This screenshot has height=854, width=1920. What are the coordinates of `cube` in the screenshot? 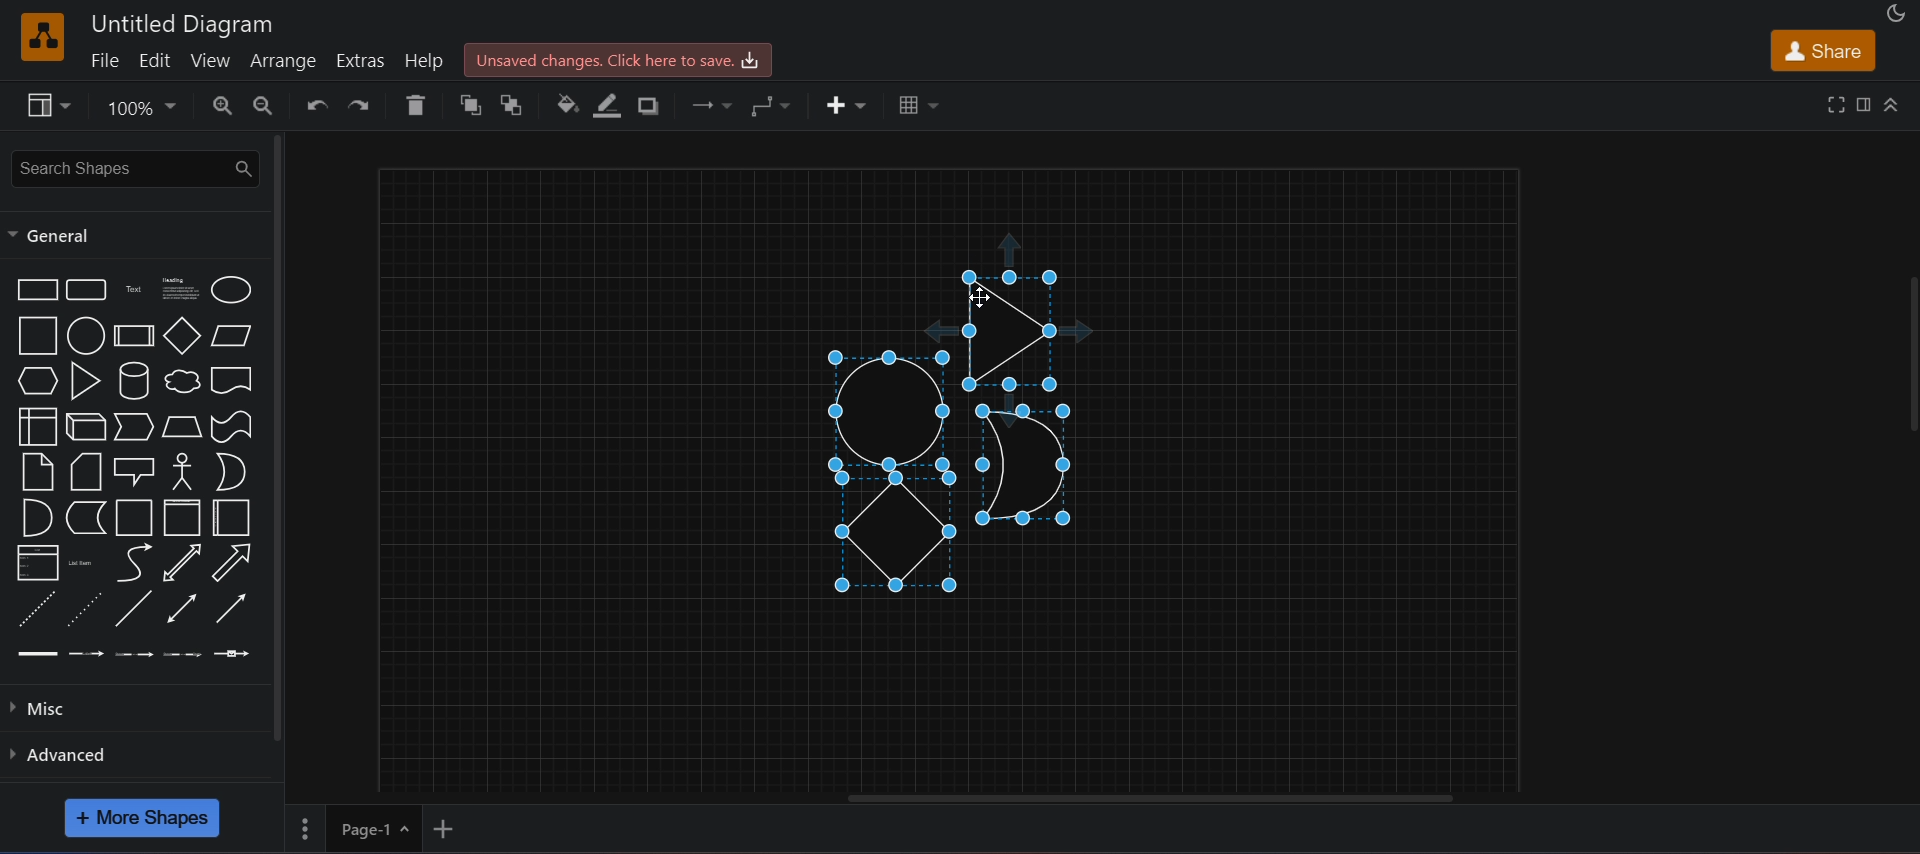 It's located at (83, 427).